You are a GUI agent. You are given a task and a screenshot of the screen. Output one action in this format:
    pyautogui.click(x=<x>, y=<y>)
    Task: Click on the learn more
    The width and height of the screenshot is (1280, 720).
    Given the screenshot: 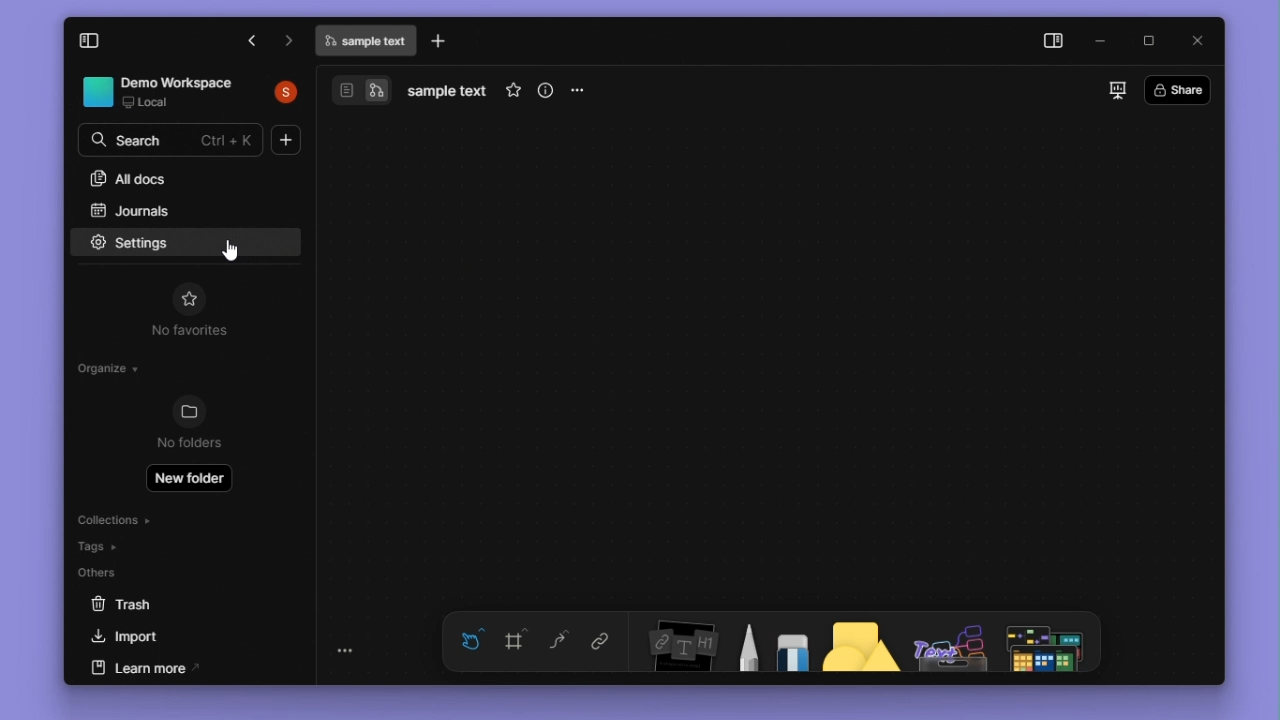 What is the action you would take?
    pyautogui.click(x=183, y=669)
    